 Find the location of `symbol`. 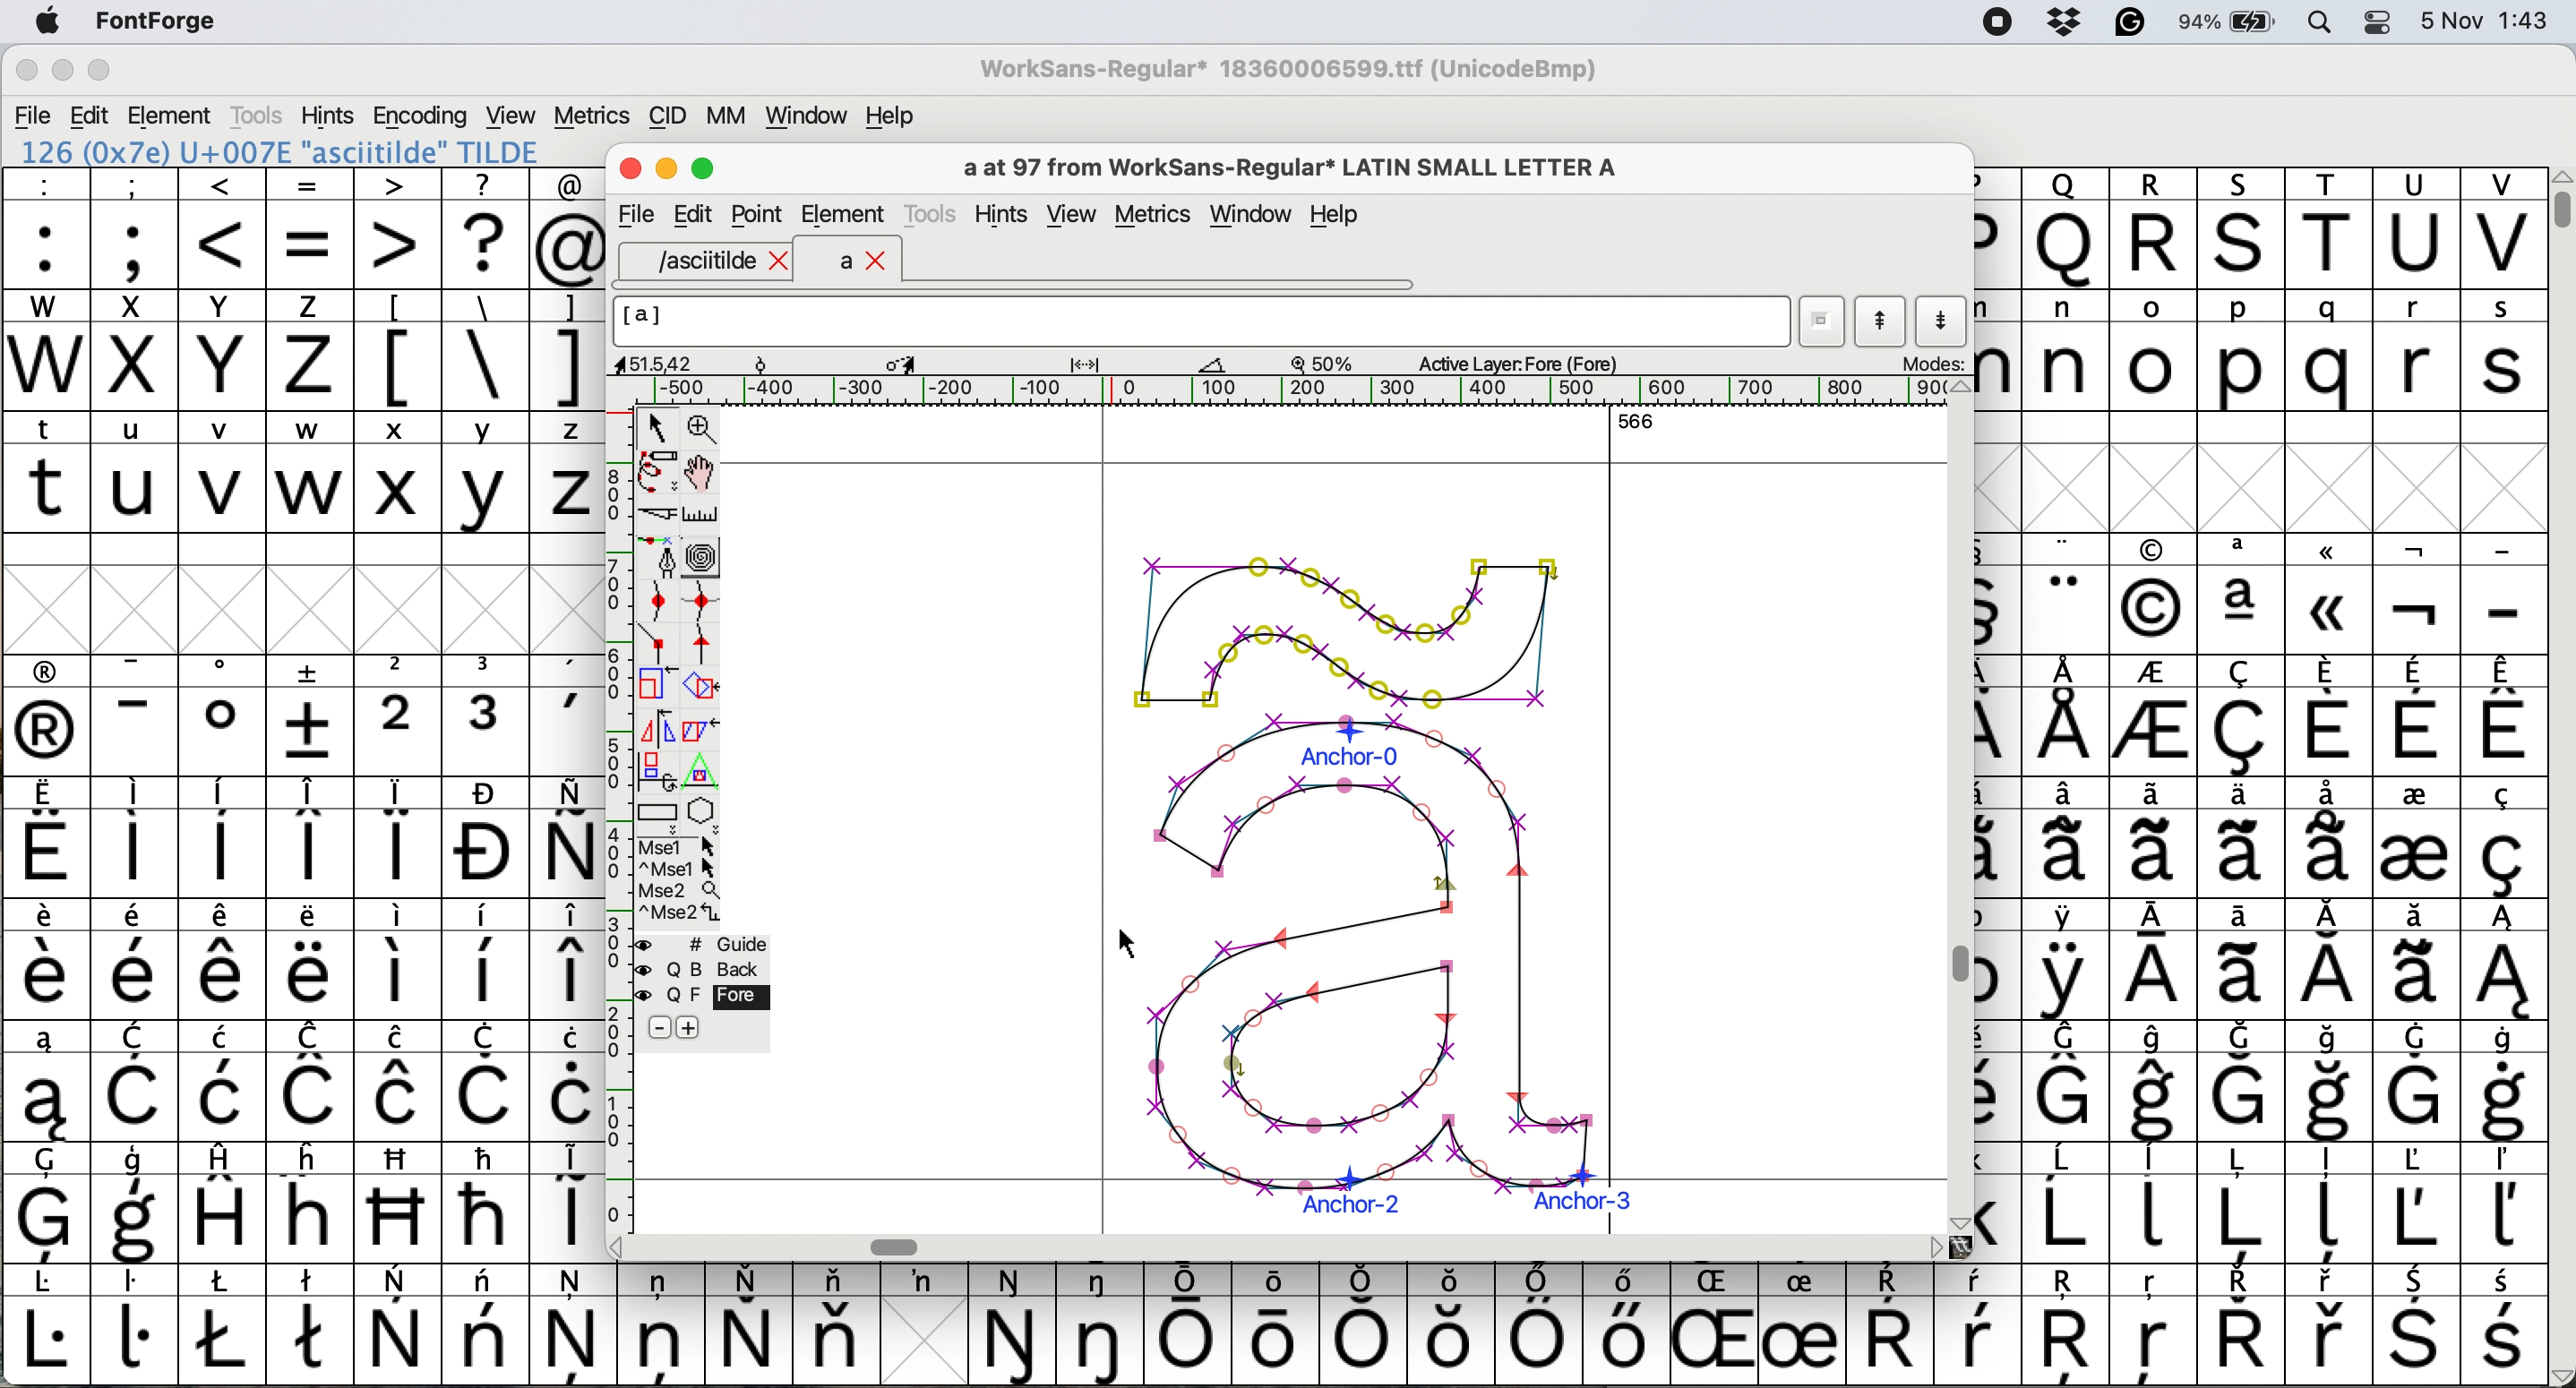

symbol is located at coordinates (485, 1201).